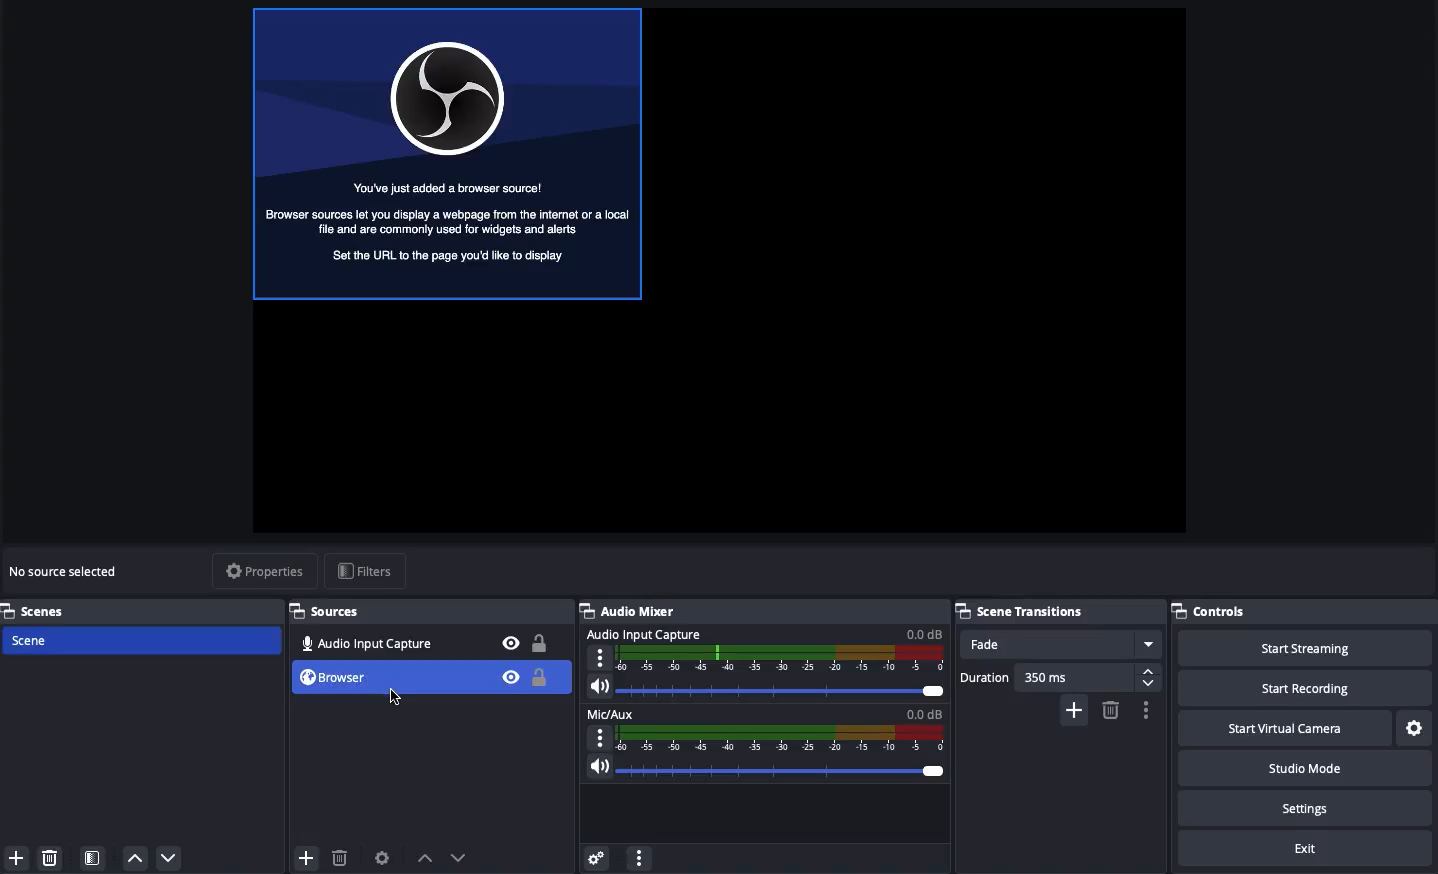  I want to click on Studio, so click(1303, 768).